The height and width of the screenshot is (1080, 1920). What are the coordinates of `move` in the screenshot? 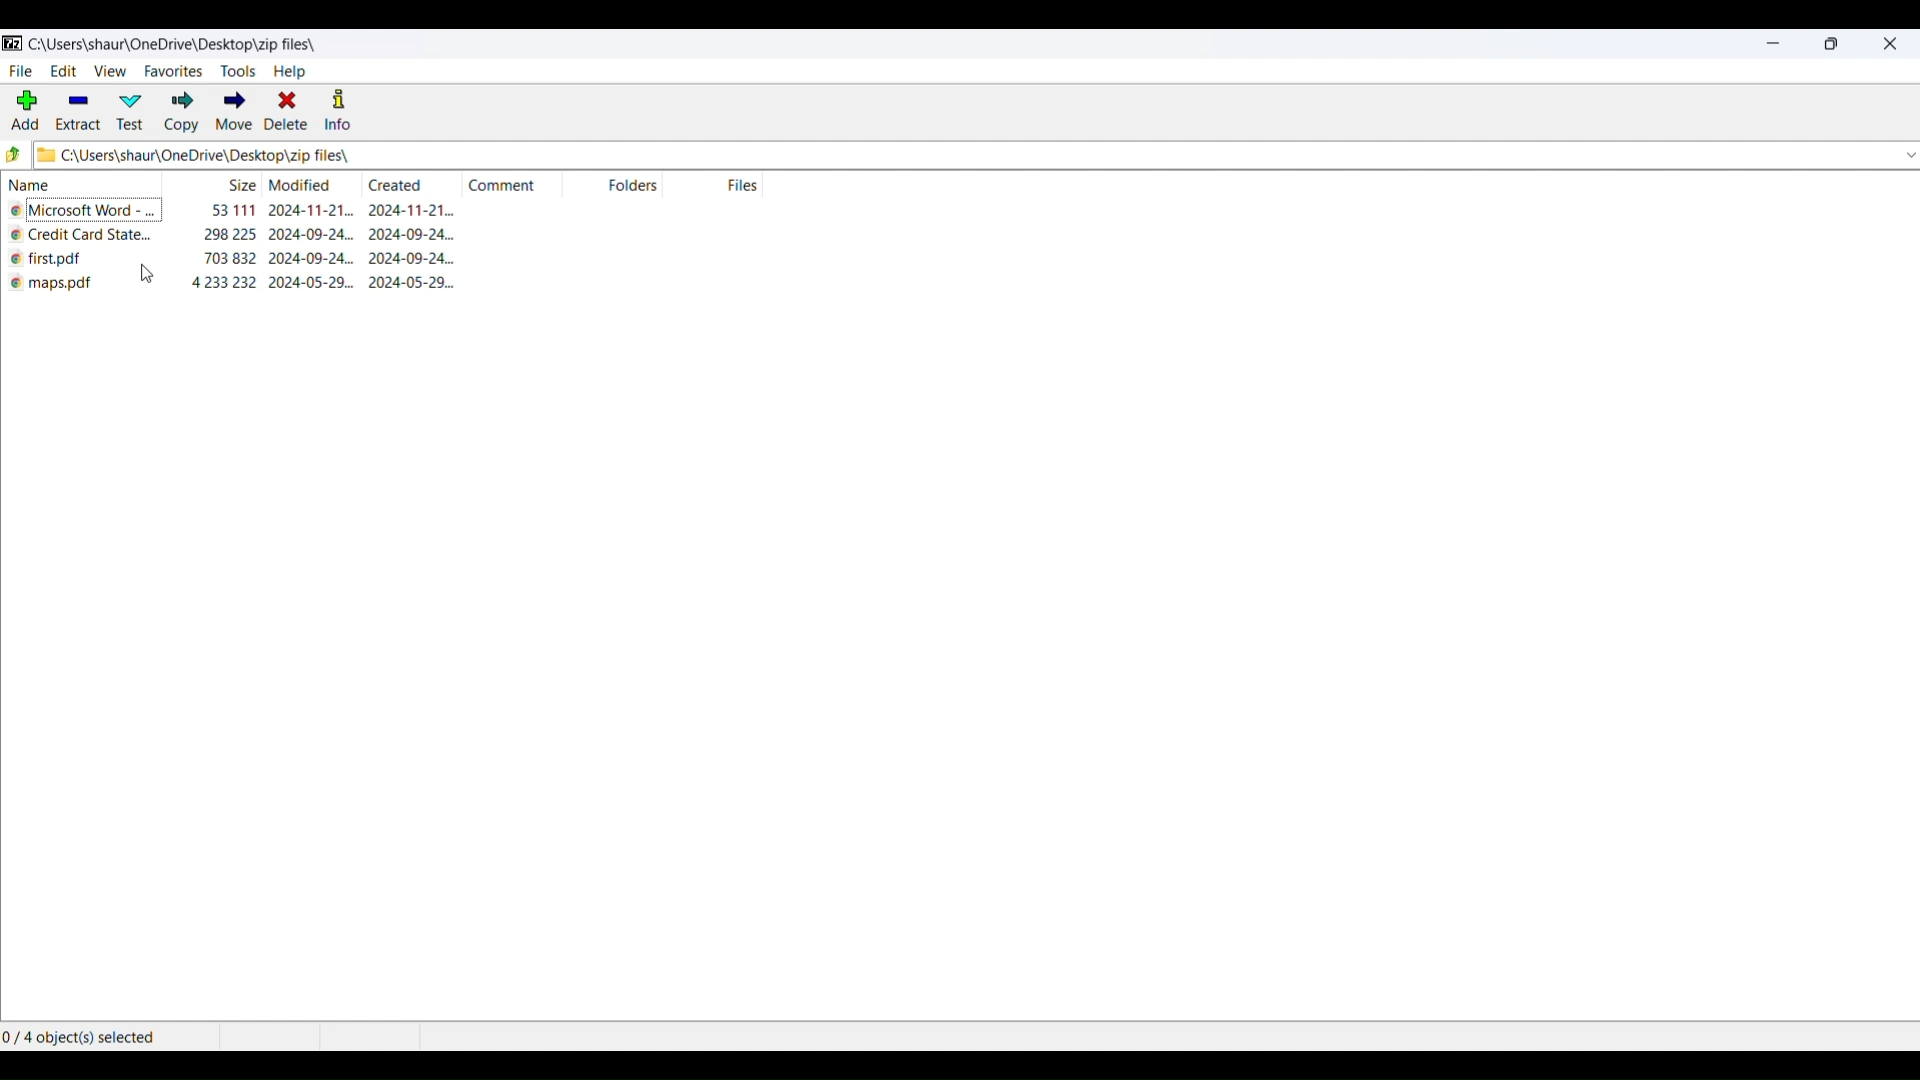 It's located at (230, 113).